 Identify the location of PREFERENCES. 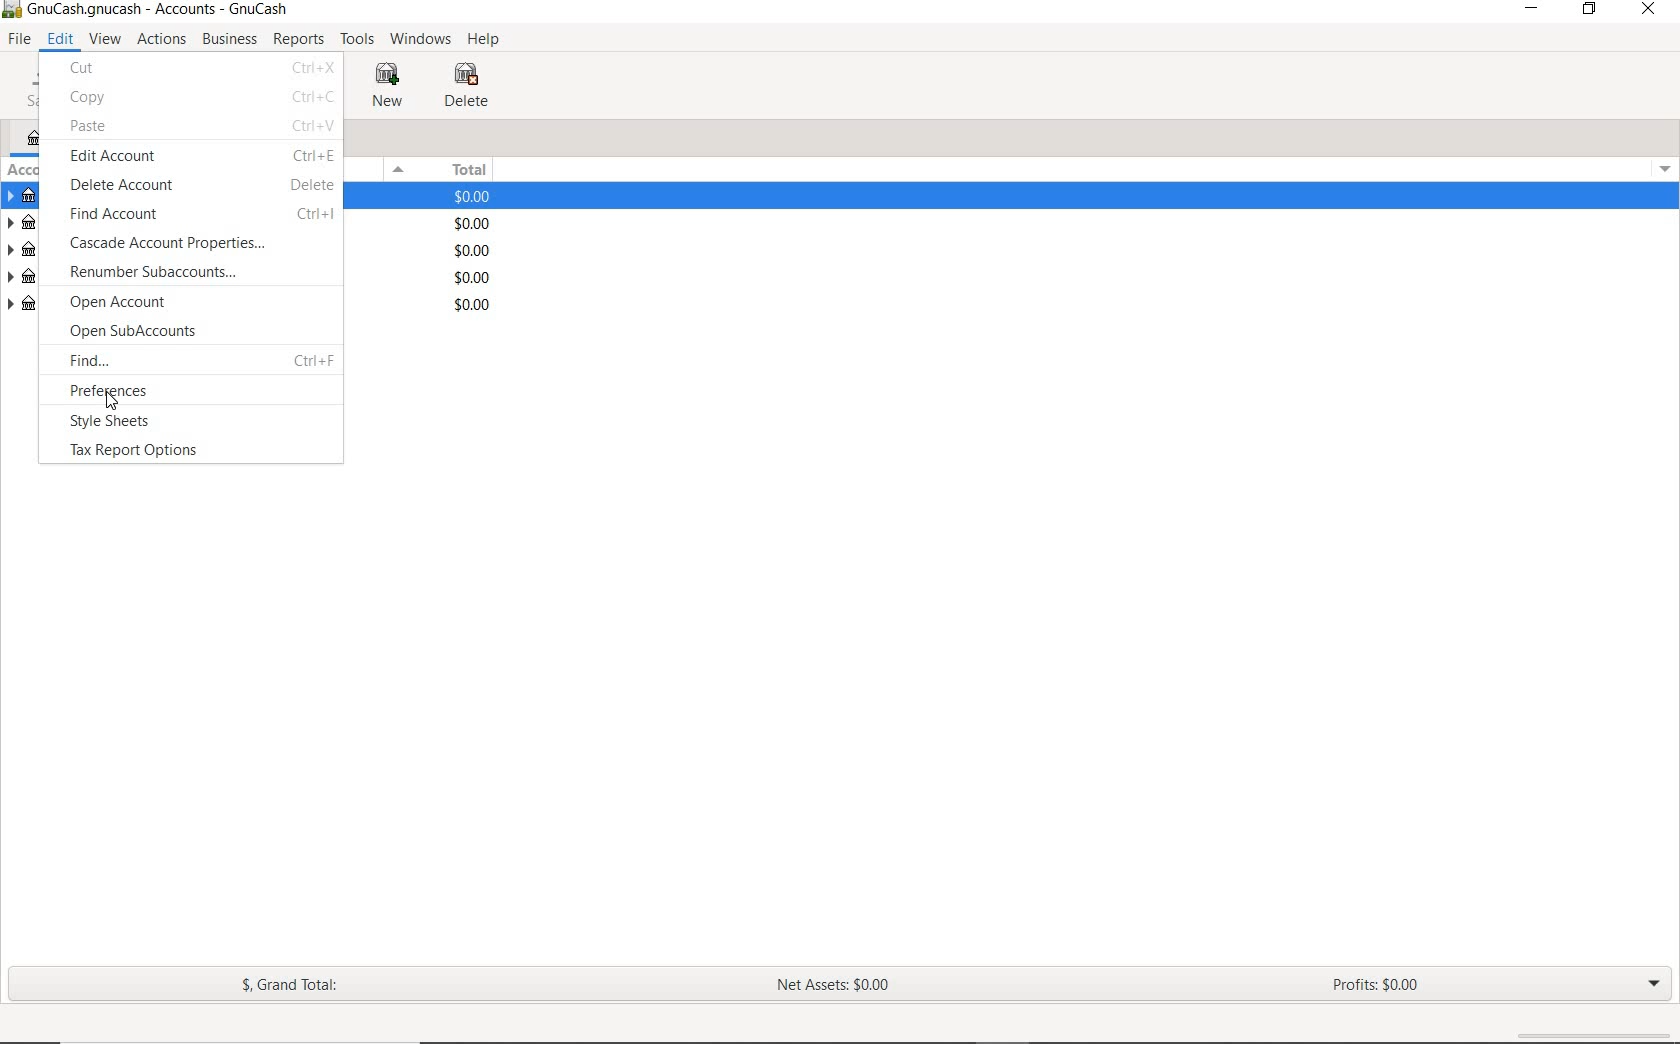
(122, 392).